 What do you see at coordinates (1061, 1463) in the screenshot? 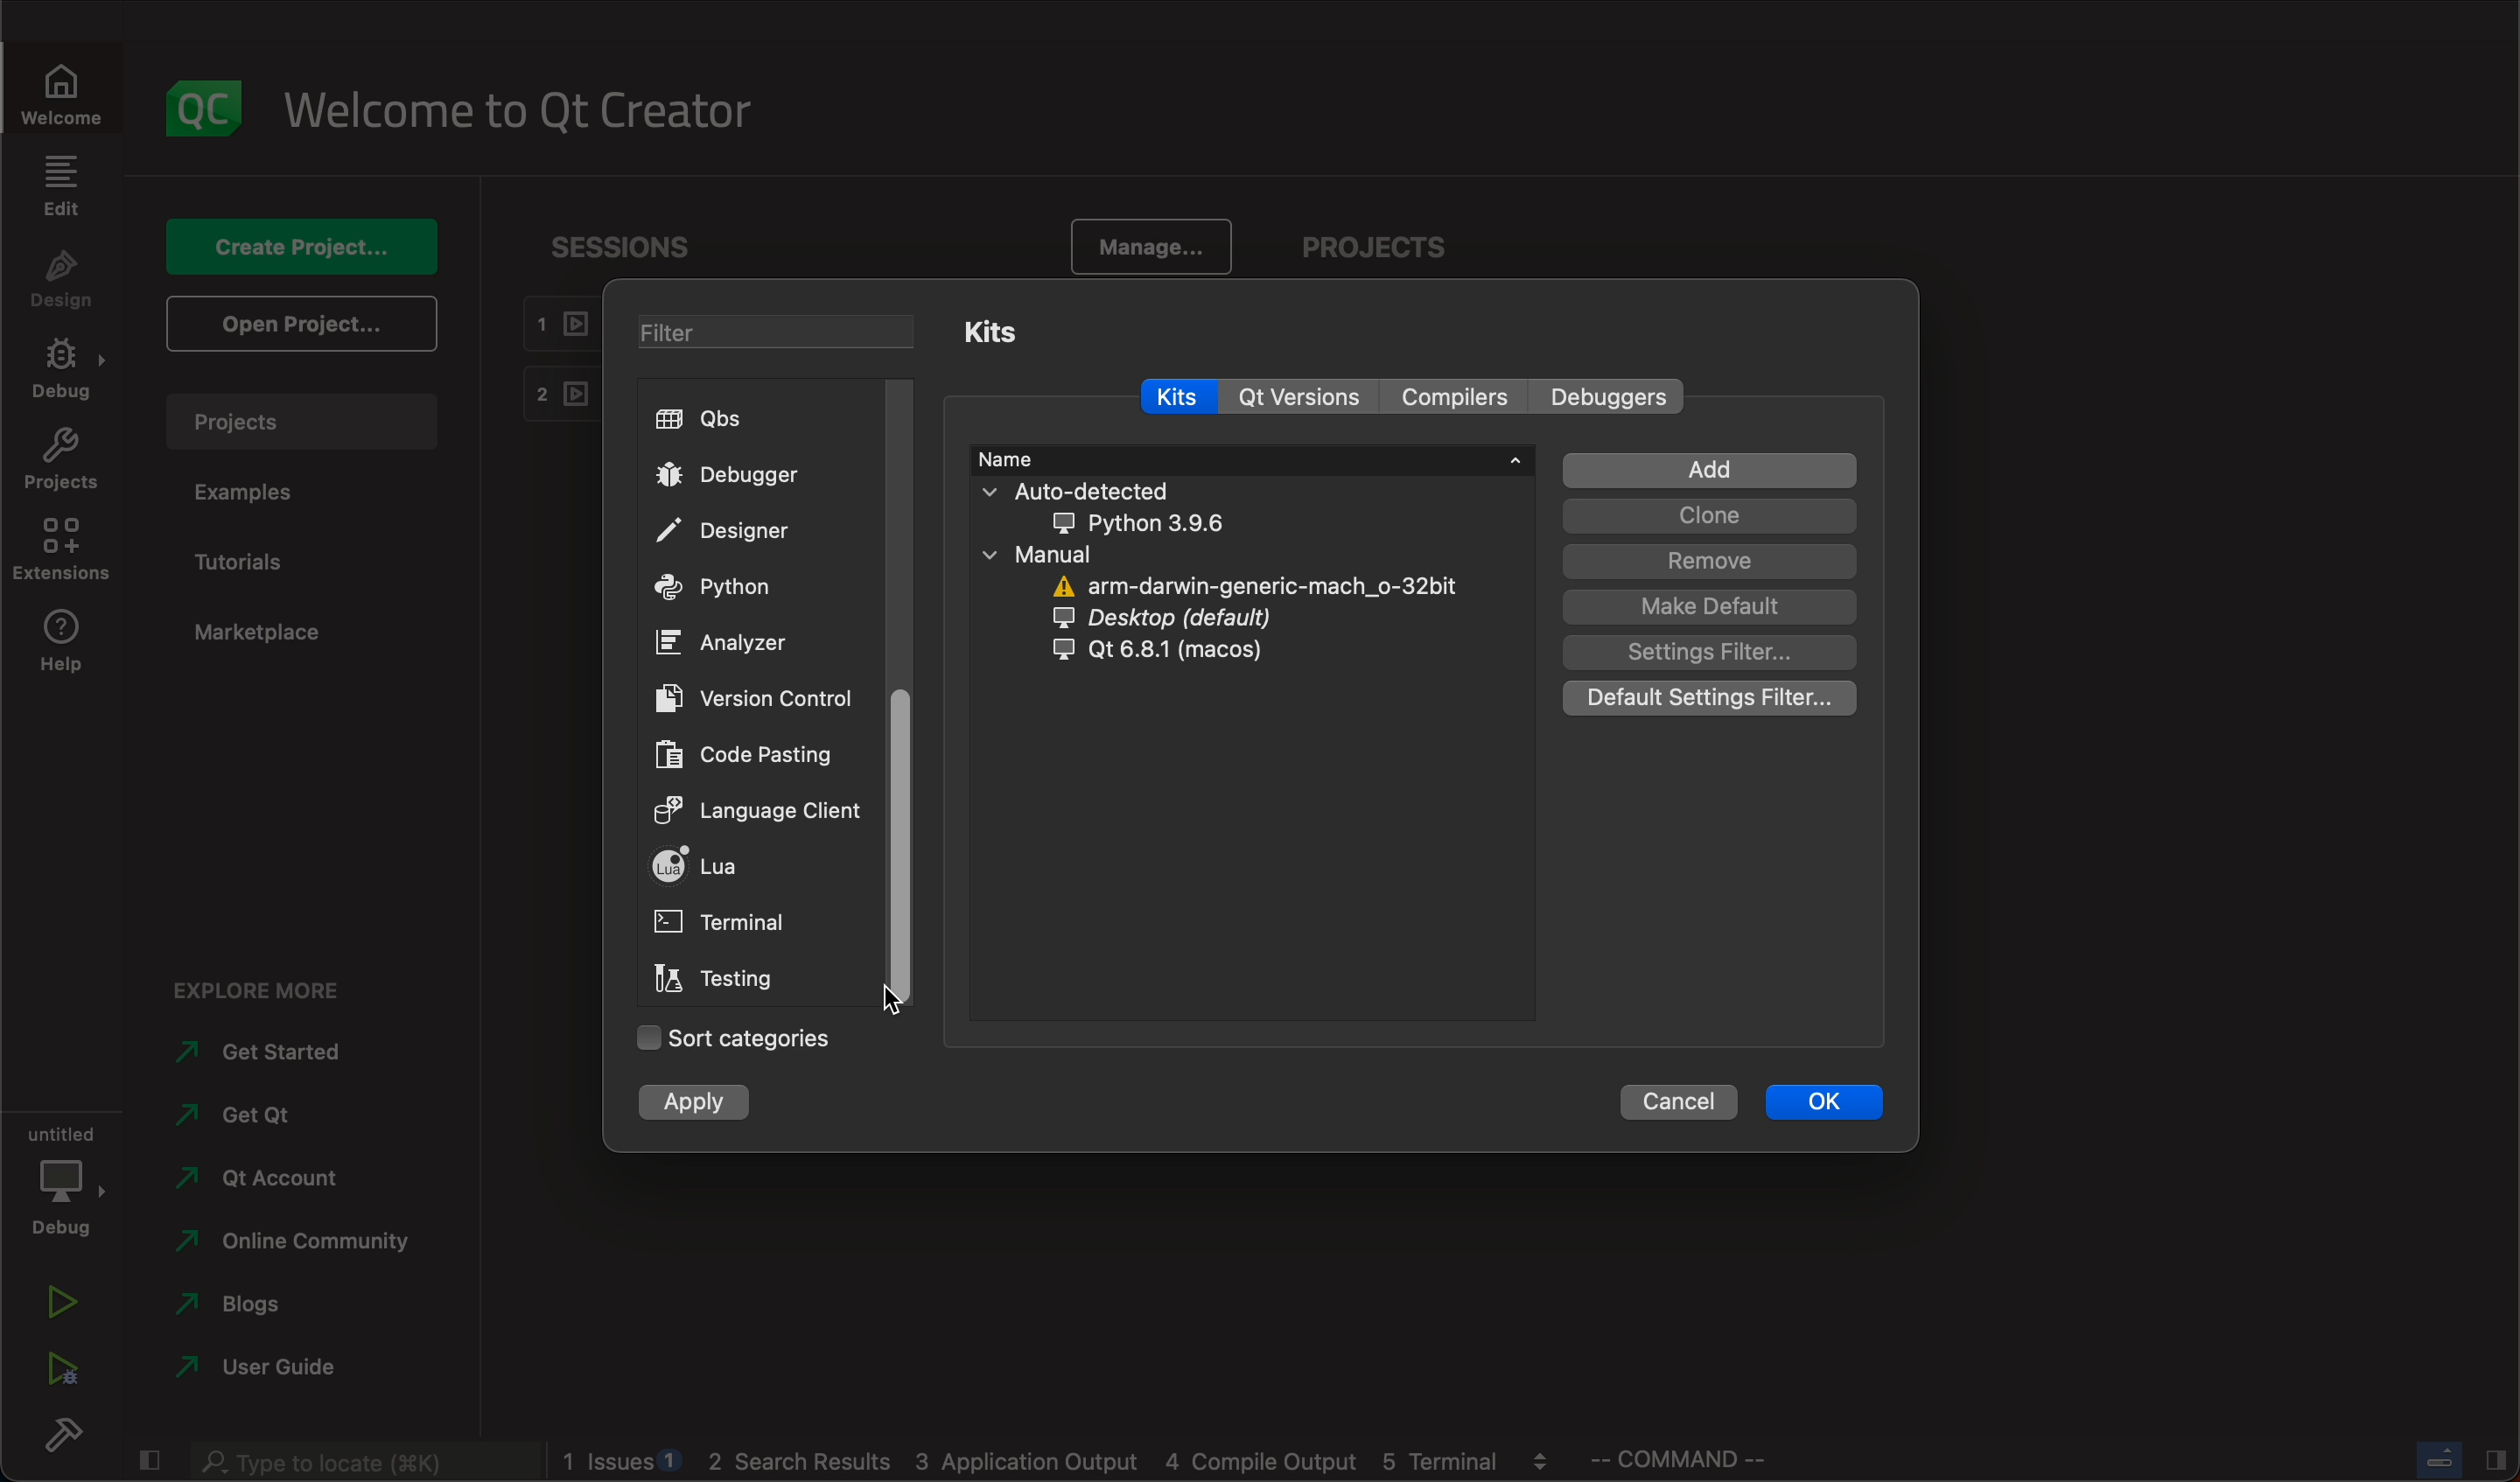
I see `logs` at bounding box center [1061, 1463].